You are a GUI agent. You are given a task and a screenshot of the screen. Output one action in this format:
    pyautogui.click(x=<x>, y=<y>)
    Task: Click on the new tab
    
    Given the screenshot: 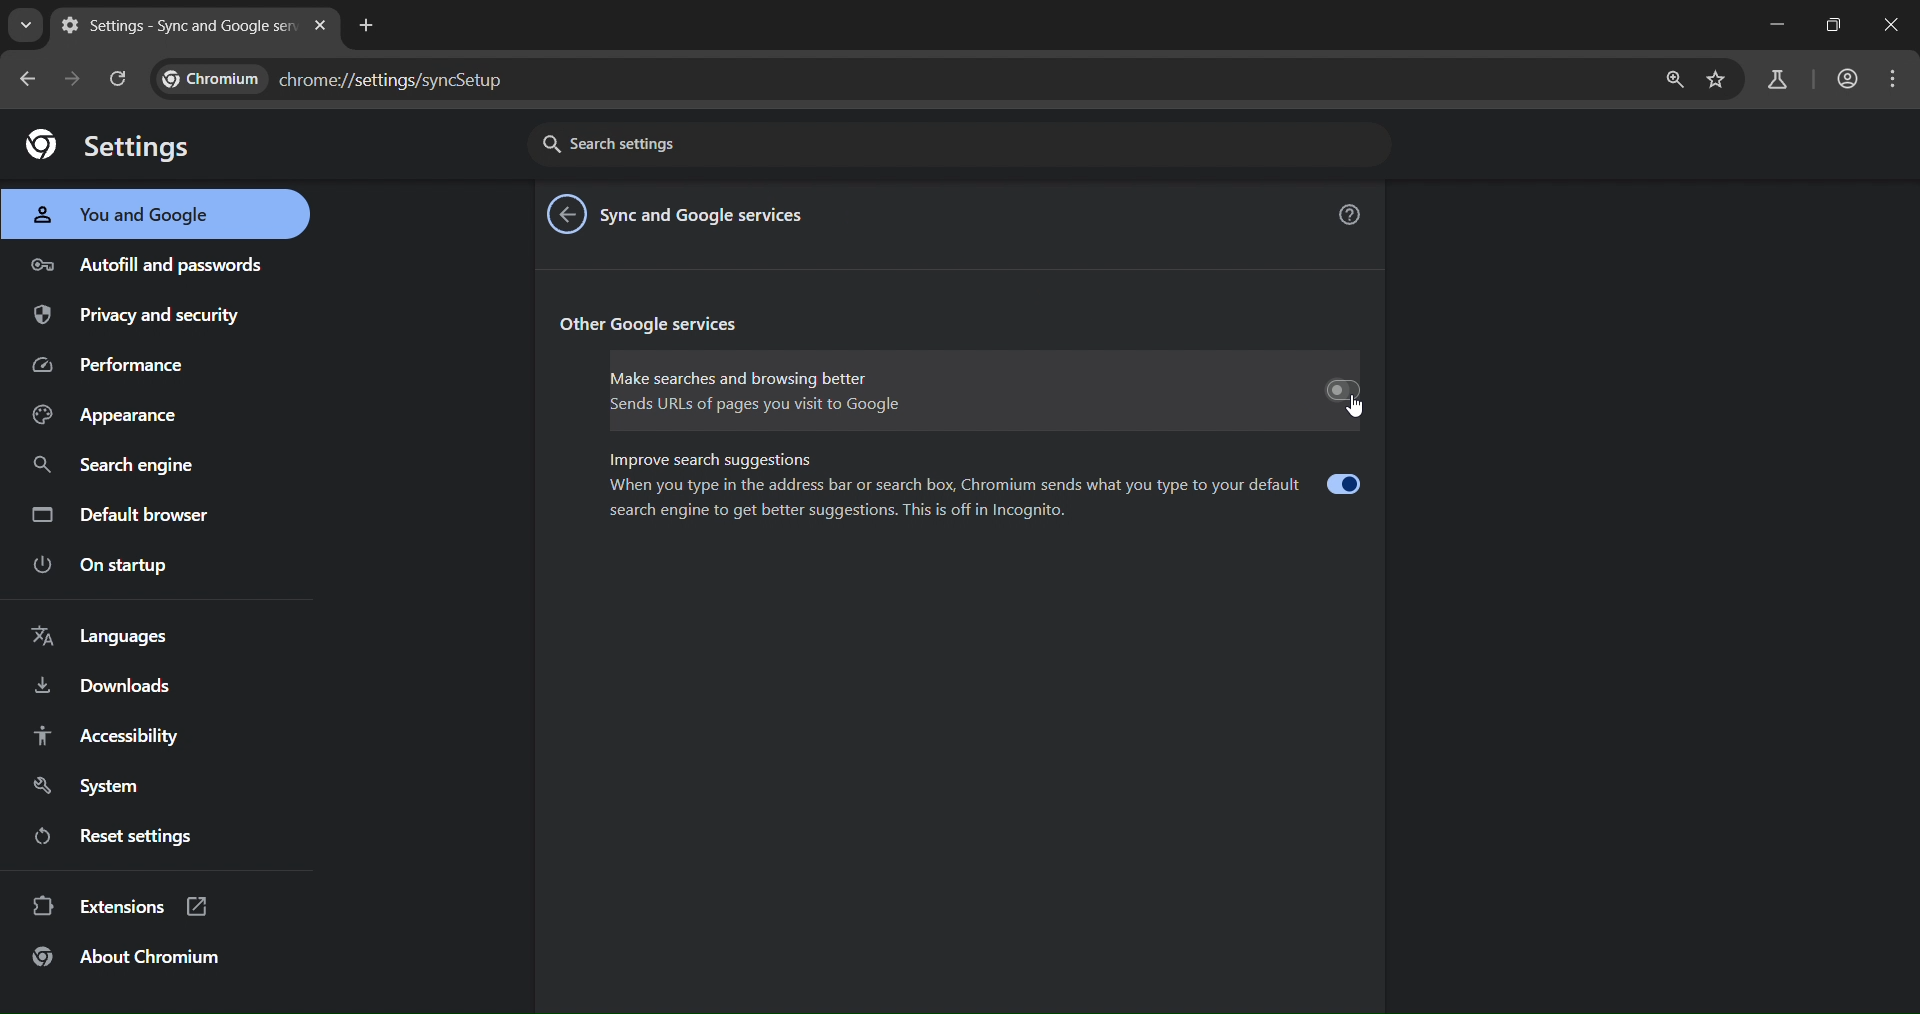 What is the action you would take?
    pyautogui.click(x=370, y=27)
    